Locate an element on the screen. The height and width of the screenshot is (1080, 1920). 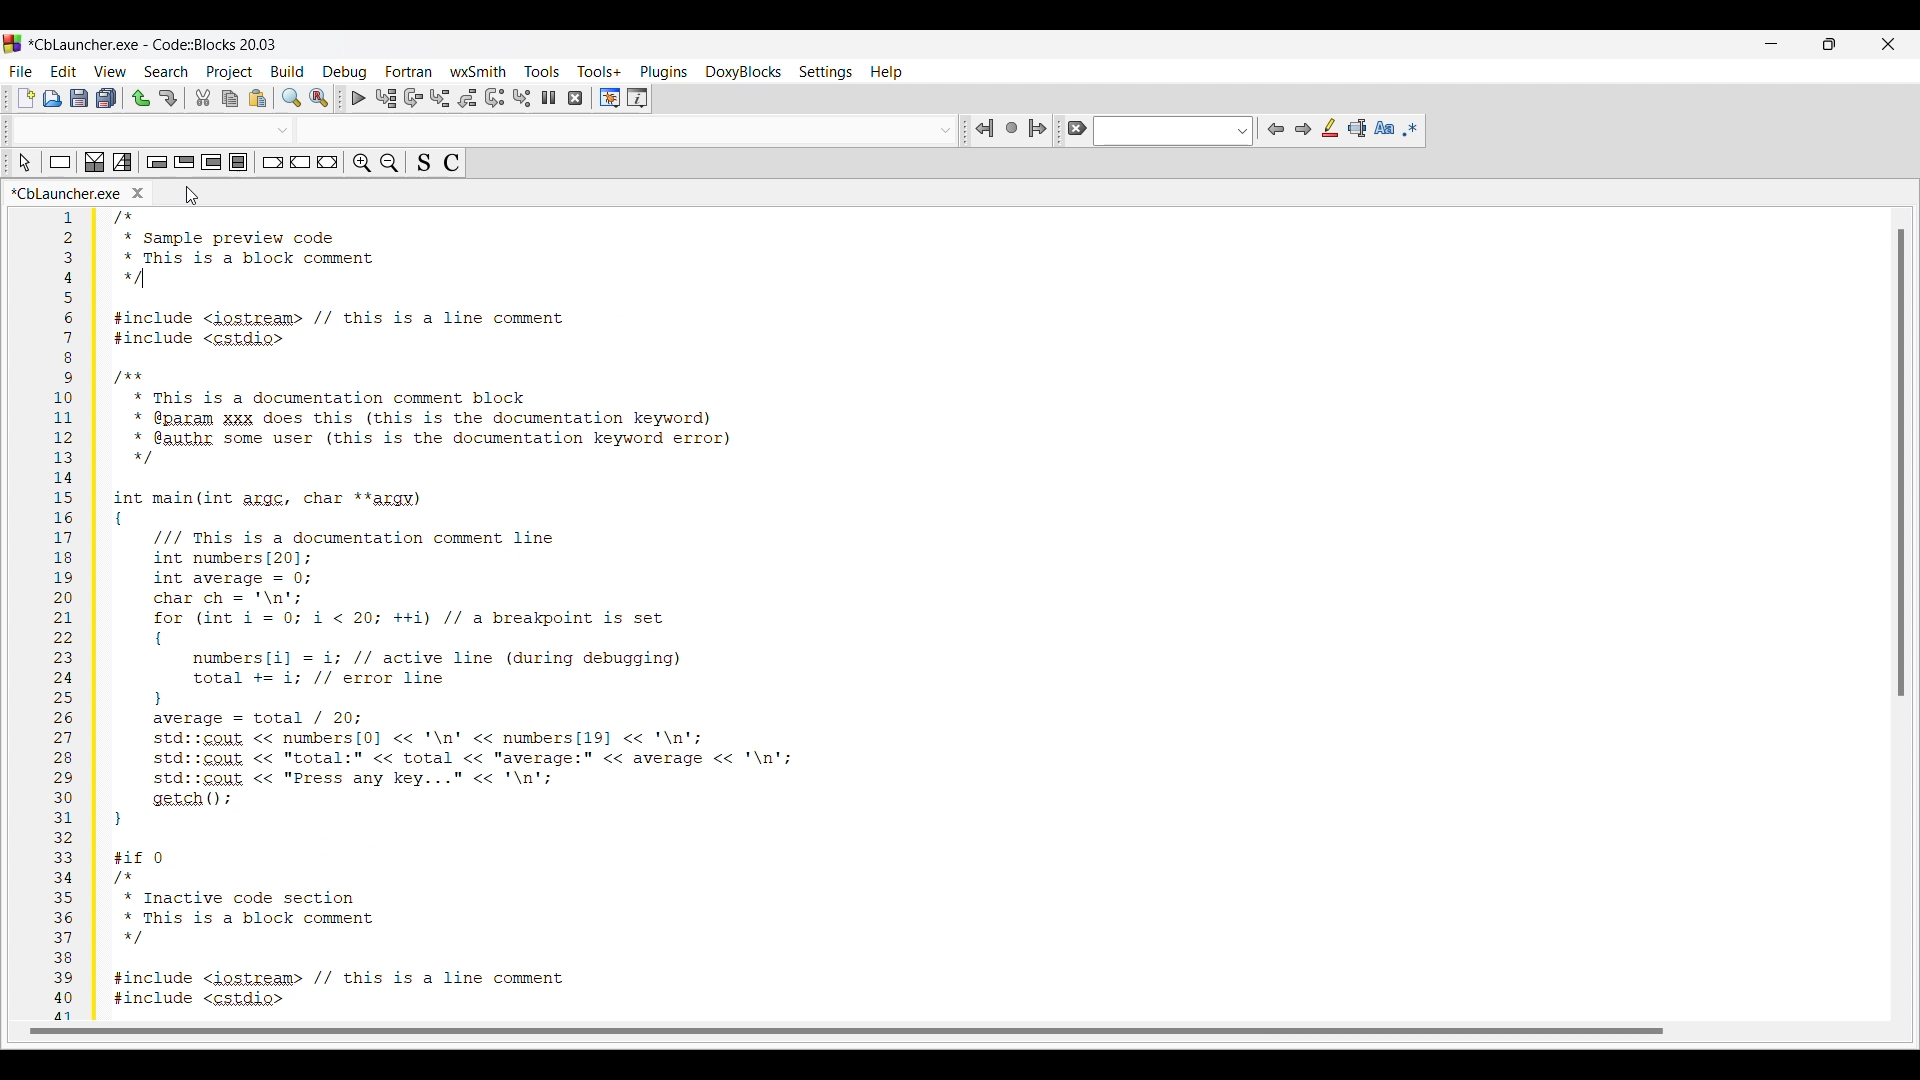
Return instruction is located at coordinates (328, 162).